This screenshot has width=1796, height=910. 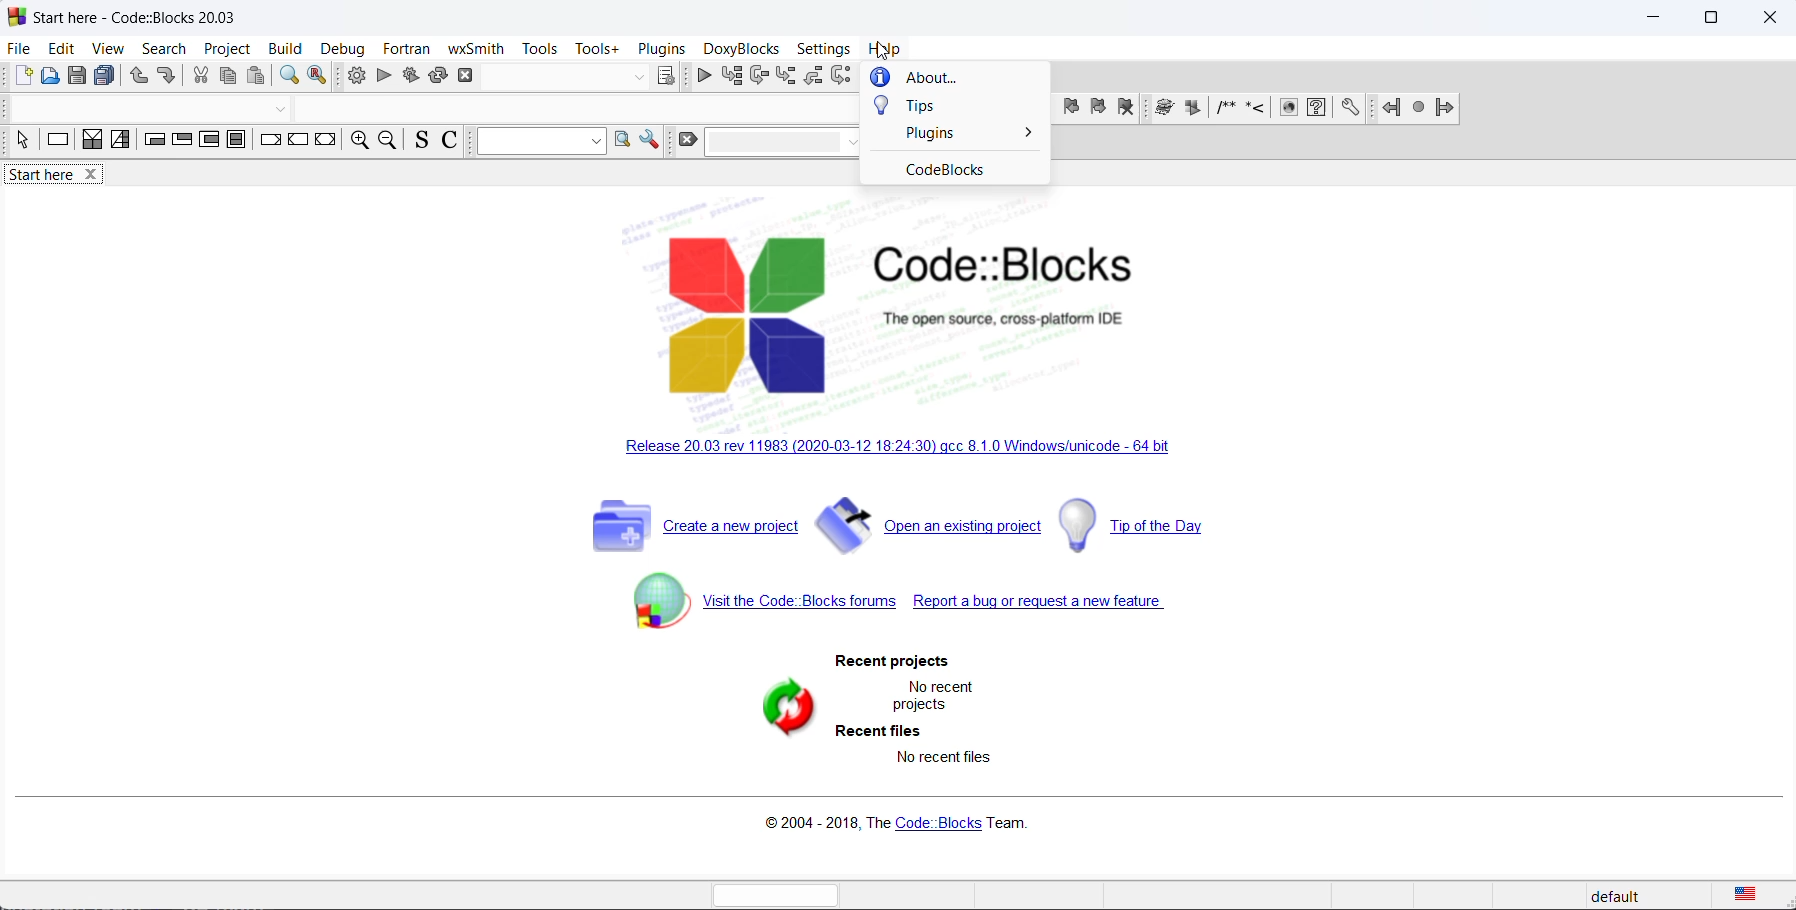 What do you see at coordinates (875, 731) in the screenshot?
I see `recent files` at bounding box center [875, 731].